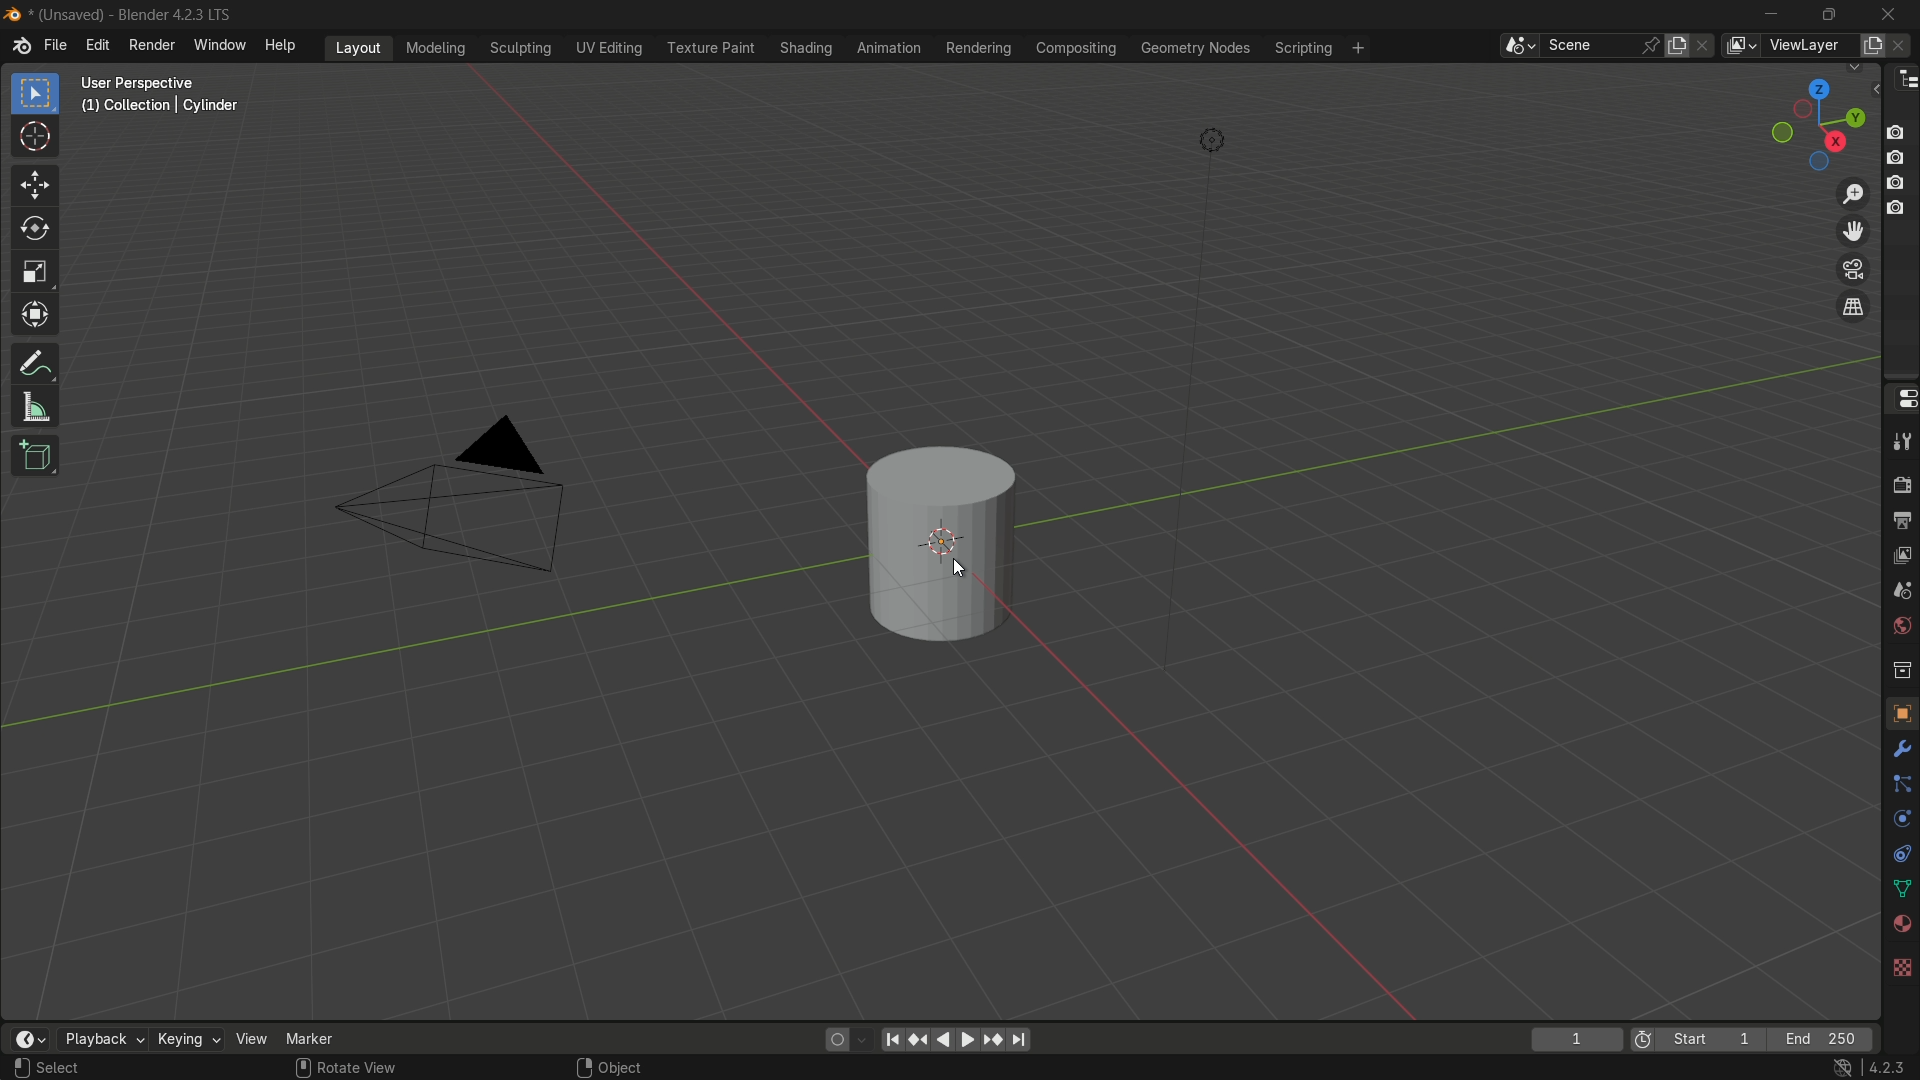  I want to click on rotate, so click(36, 231).